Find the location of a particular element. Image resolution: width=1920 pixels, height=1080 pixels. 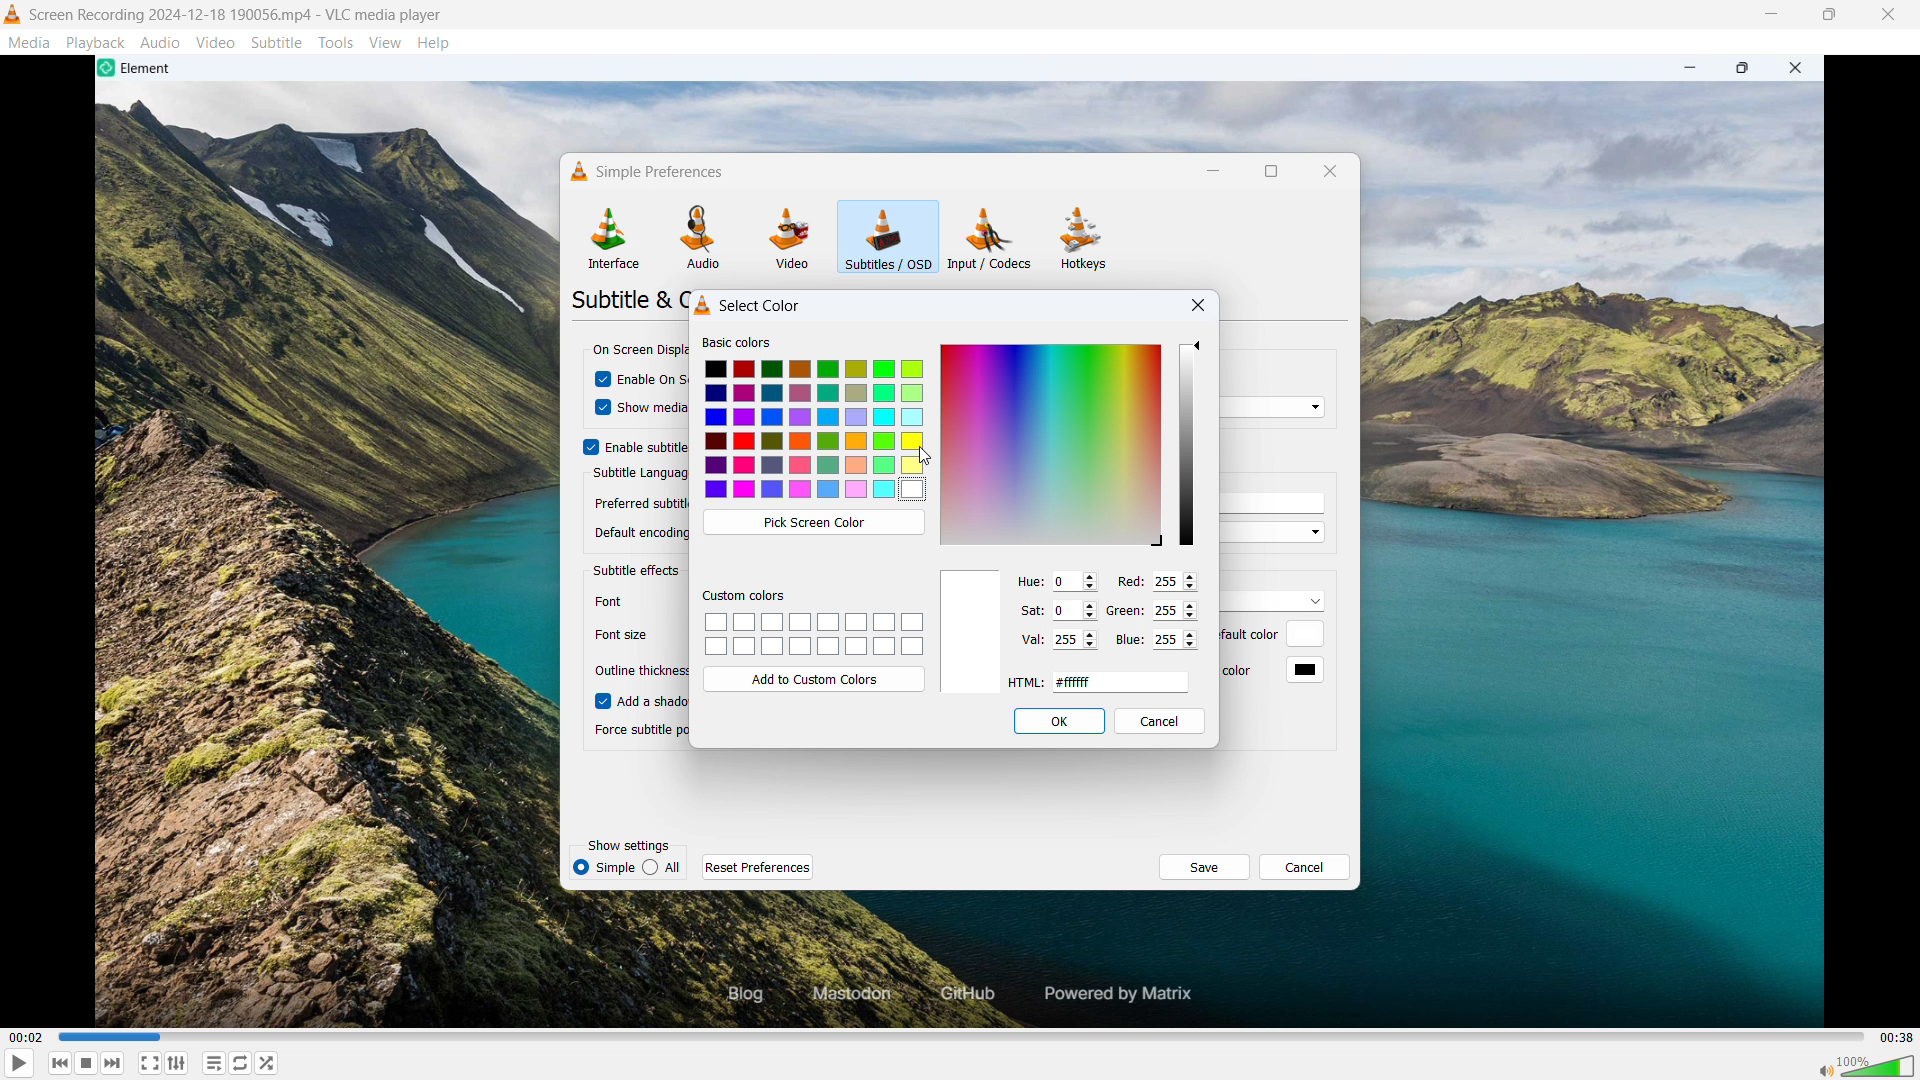

Input or codecs  is located at coordinates (990, 238).